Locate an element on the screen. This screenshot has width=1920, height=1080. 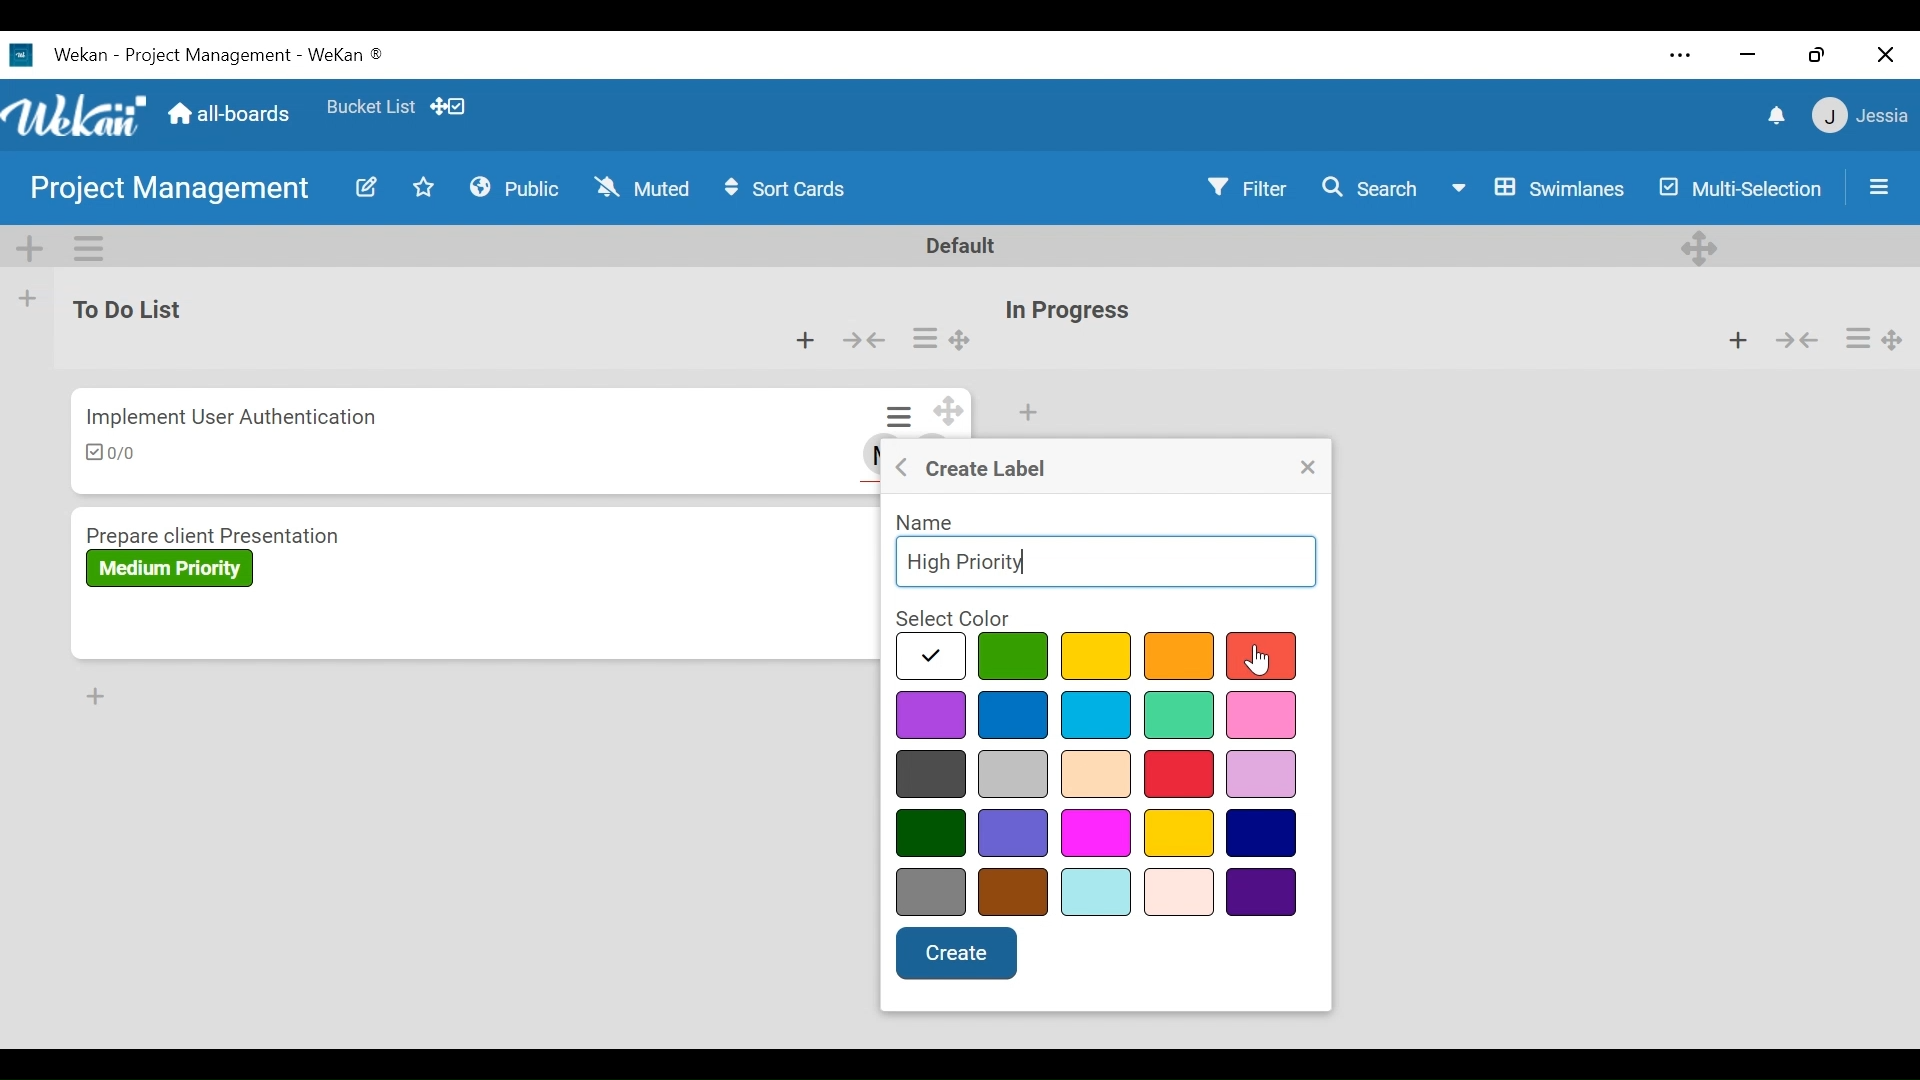
Card actions is located at coordinates (1856, 338).